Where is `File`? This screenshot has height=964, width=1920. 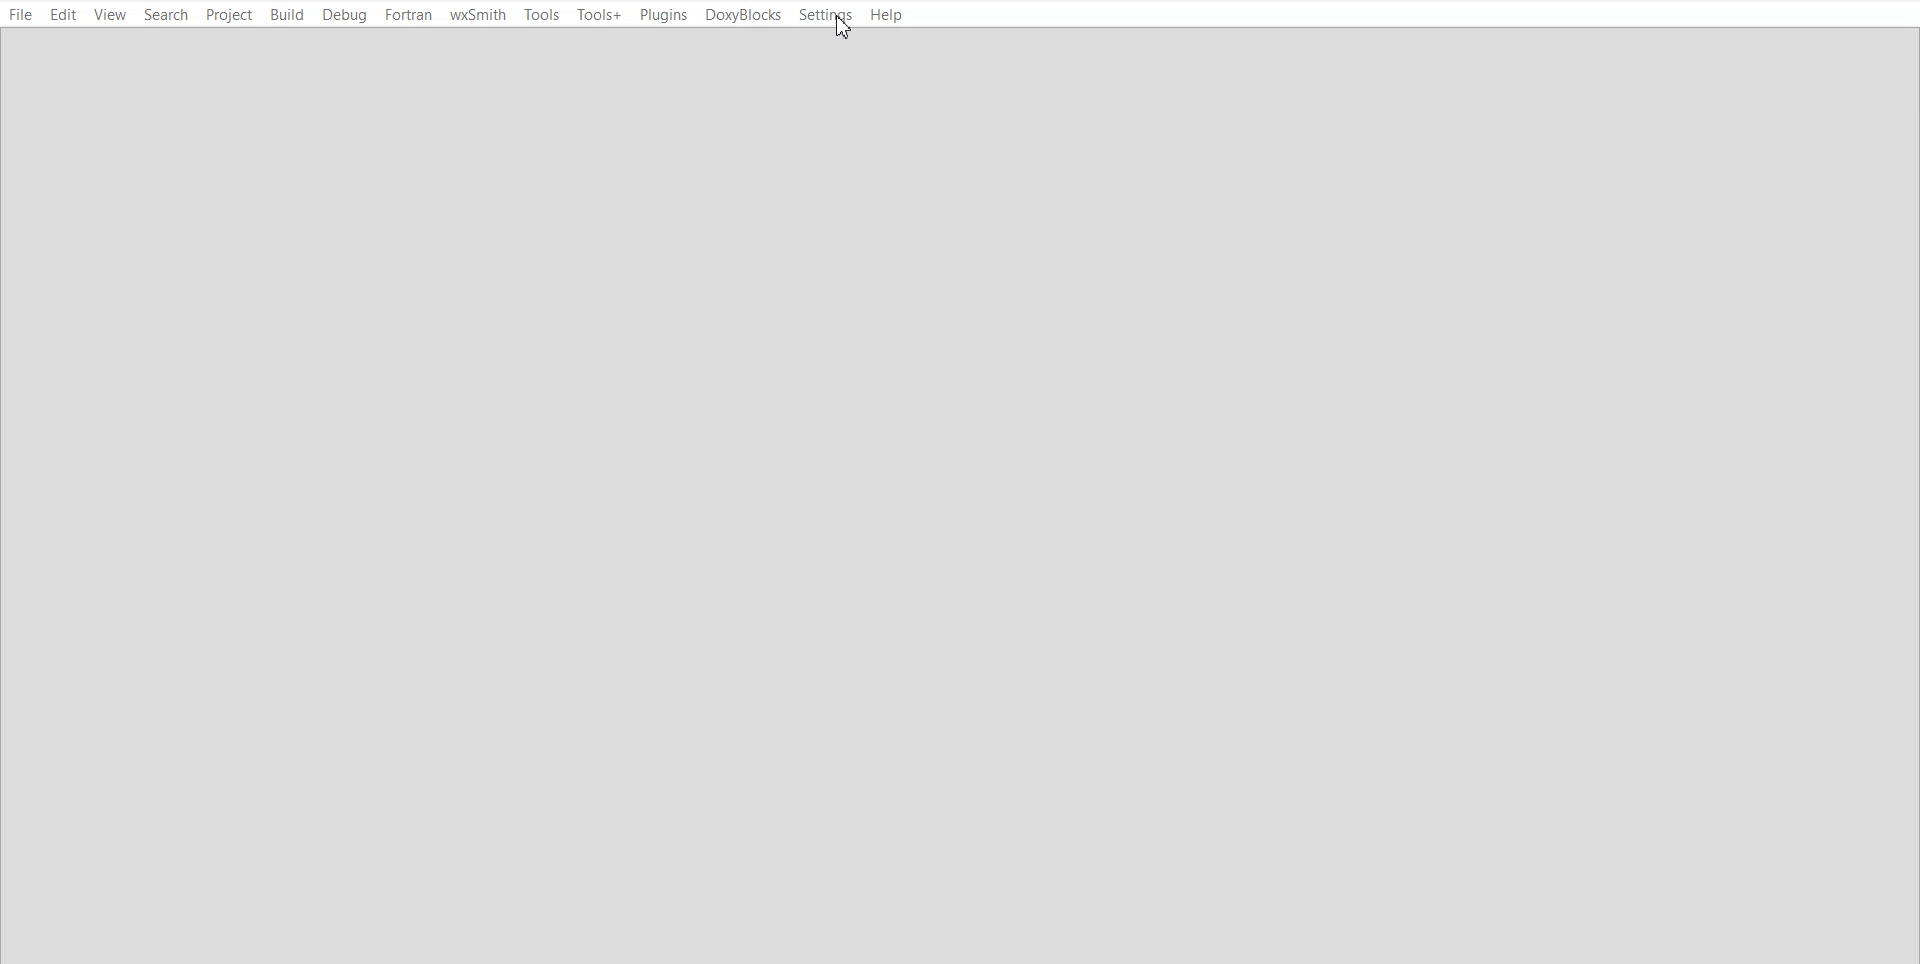 File is located at coordinates (21, 16).